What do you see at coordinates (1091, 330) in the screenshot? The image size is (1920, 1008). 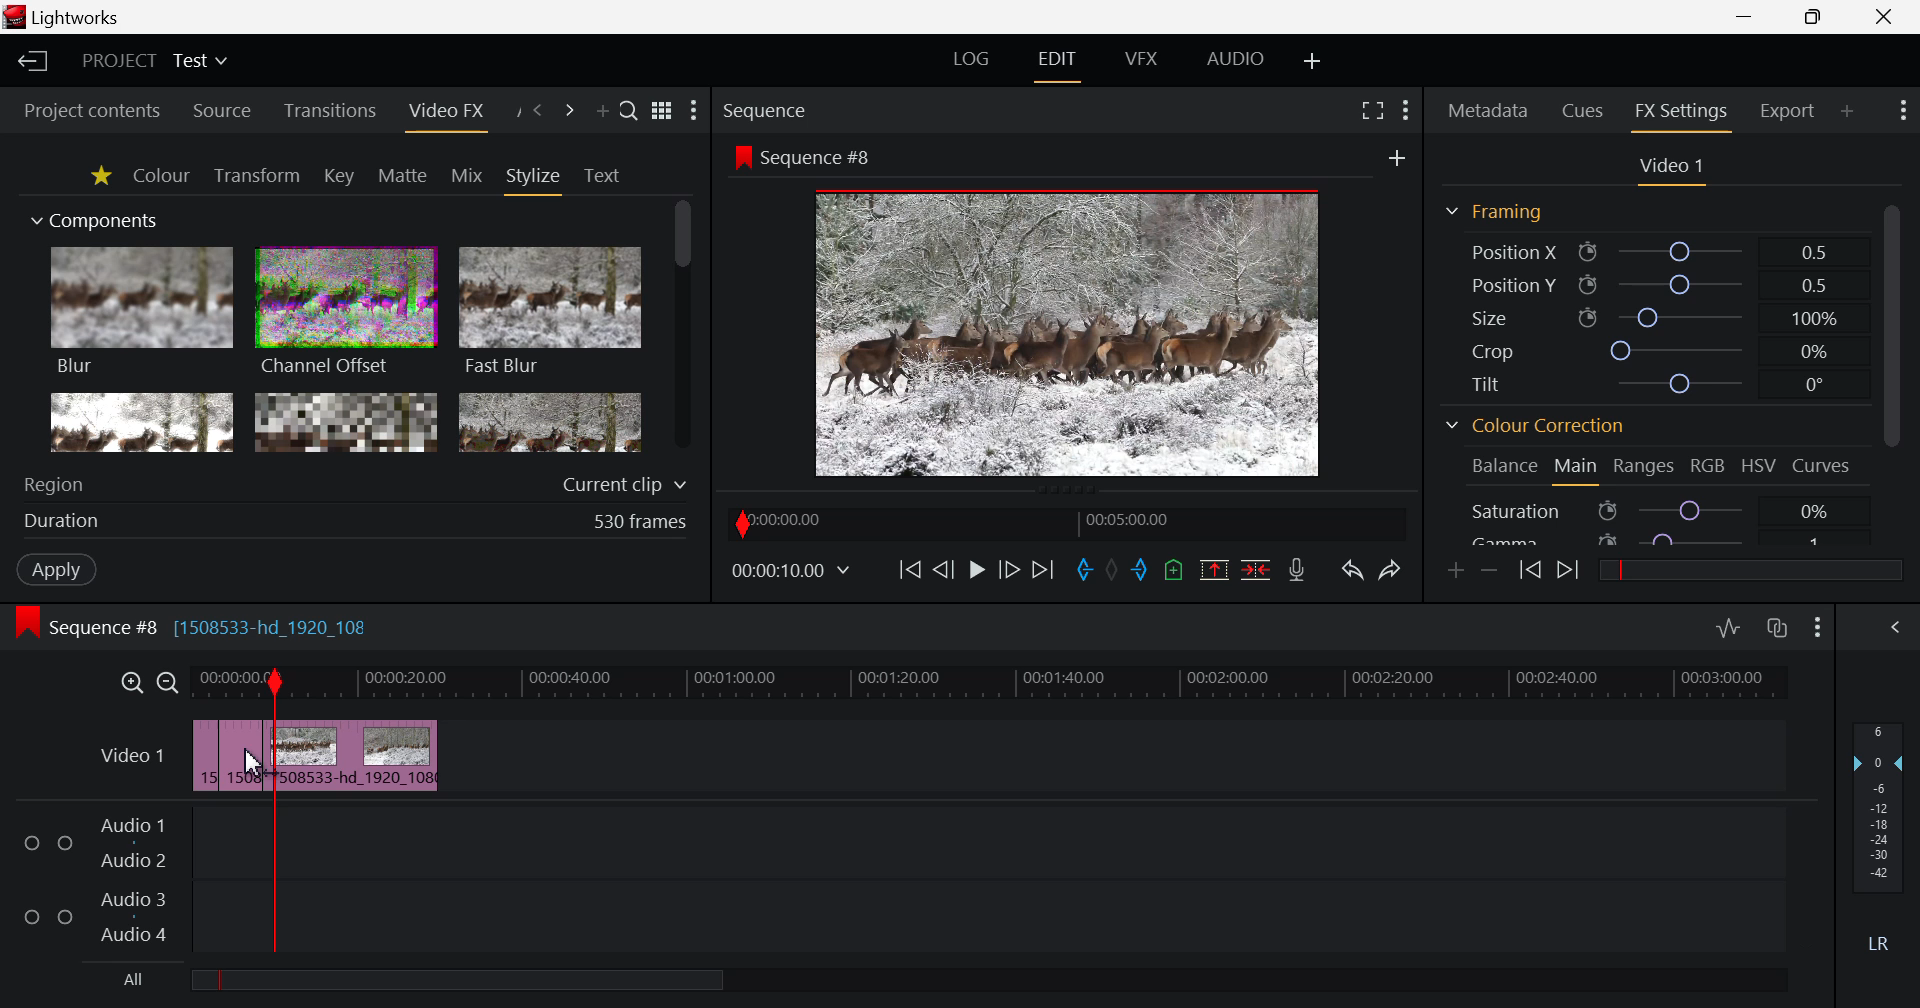 I see `Preview at Stop` at bounding box center [1091, 330].